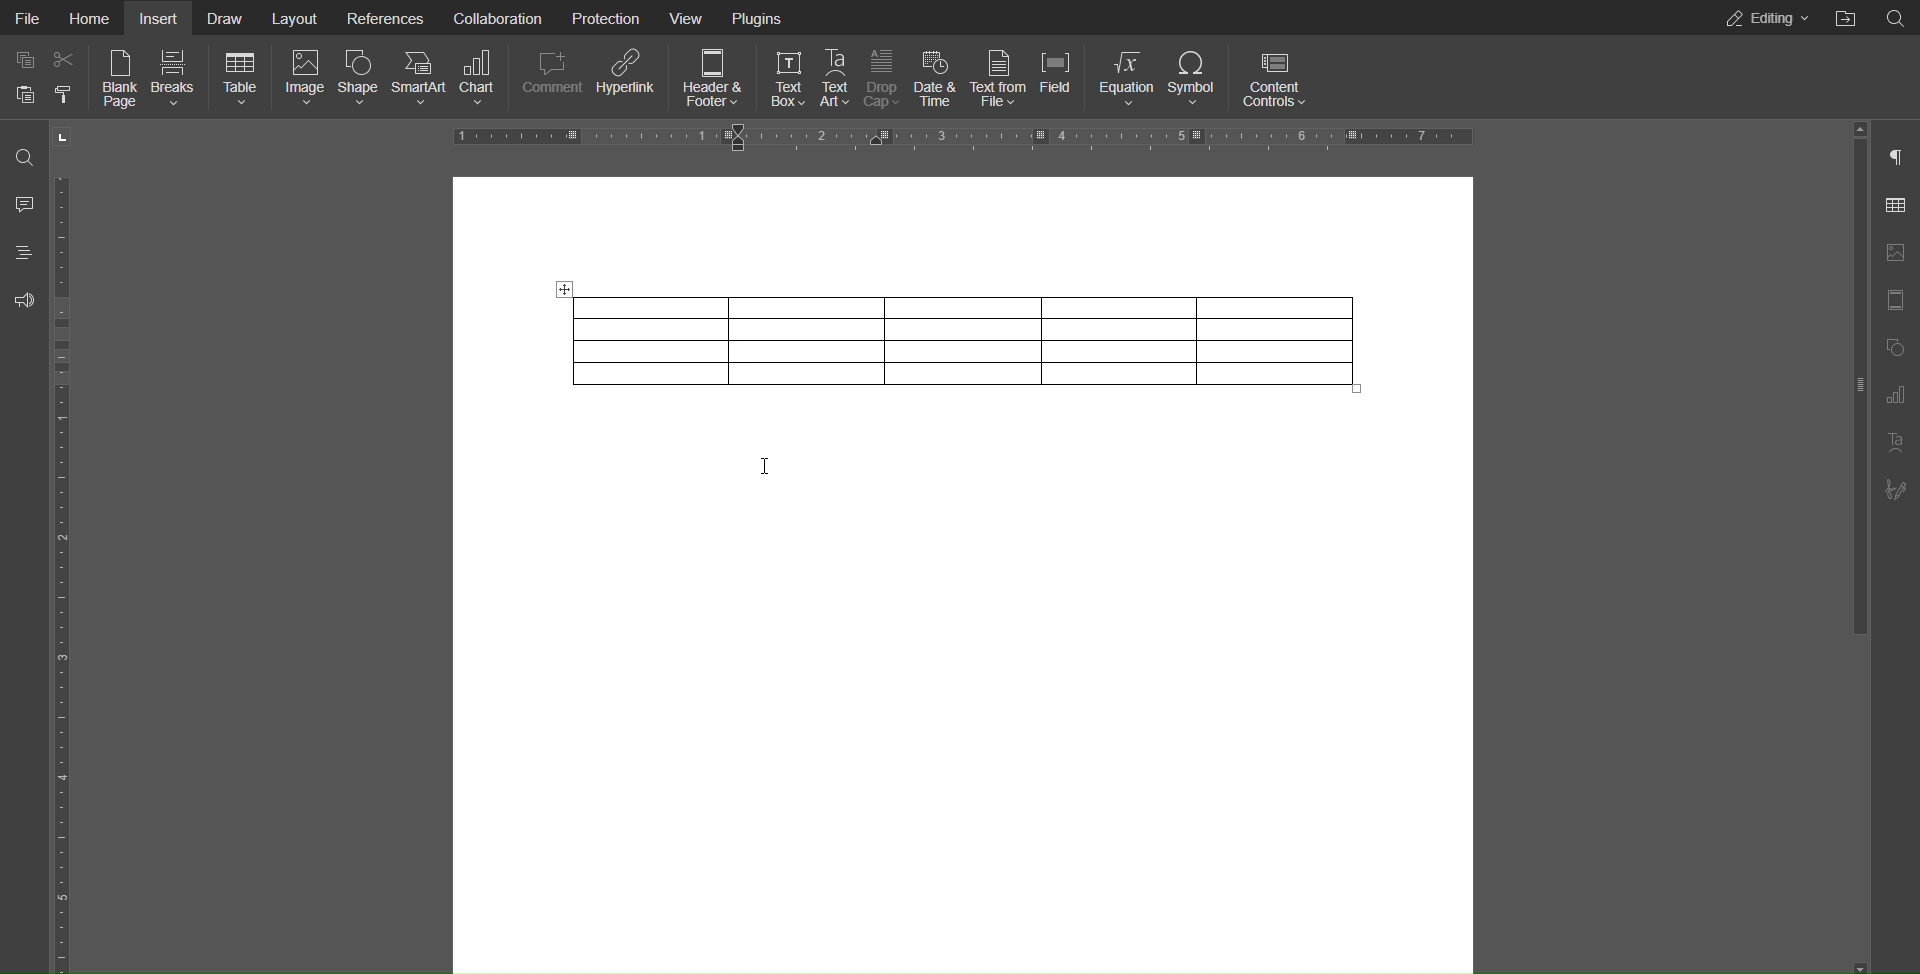 This screenshot has height=974, width=1920. Describe the element at coordinates (841, 80) in the screenshot. I see `Text Art` at that location.